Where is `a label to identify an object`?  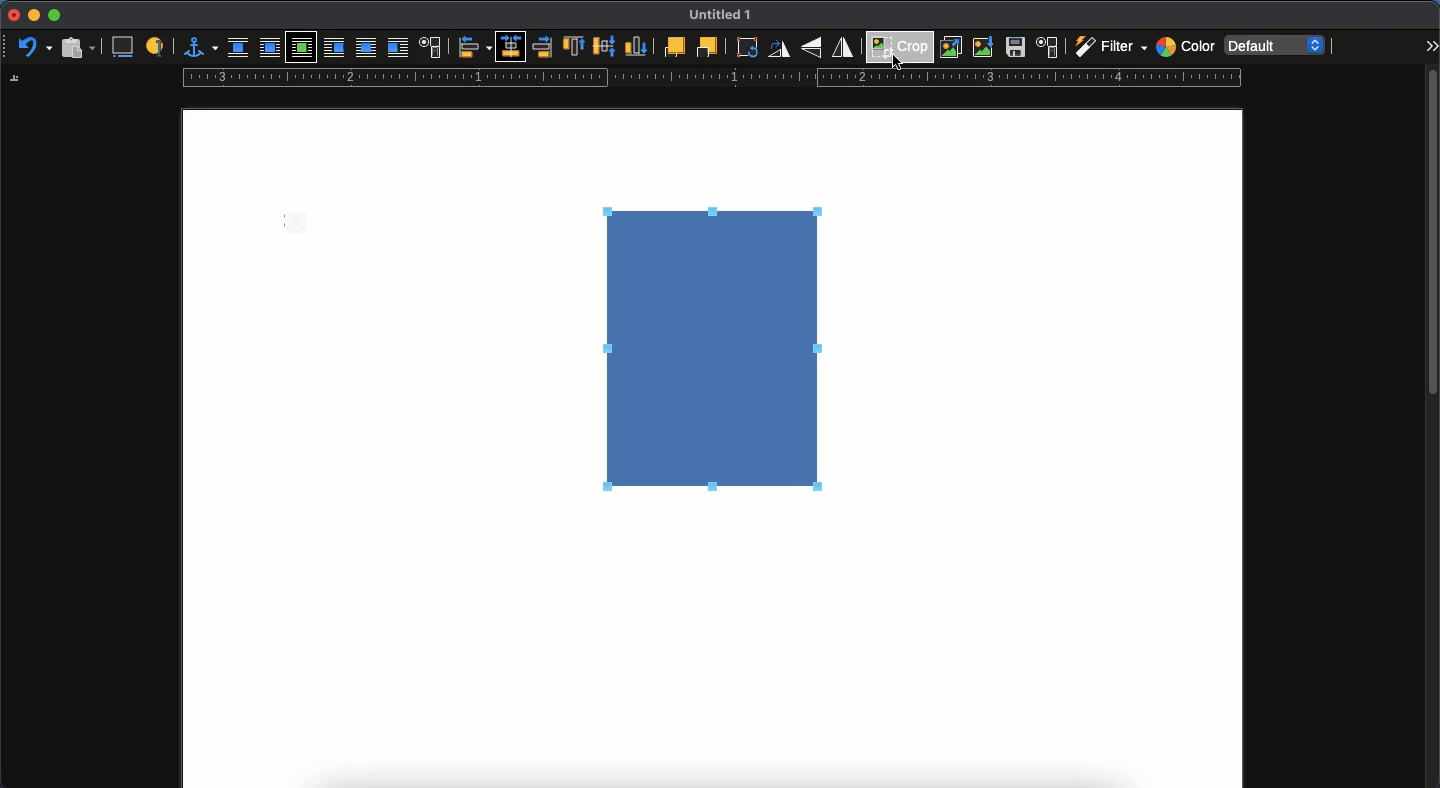 a label to identify an object is located at coordinates (157, 45).